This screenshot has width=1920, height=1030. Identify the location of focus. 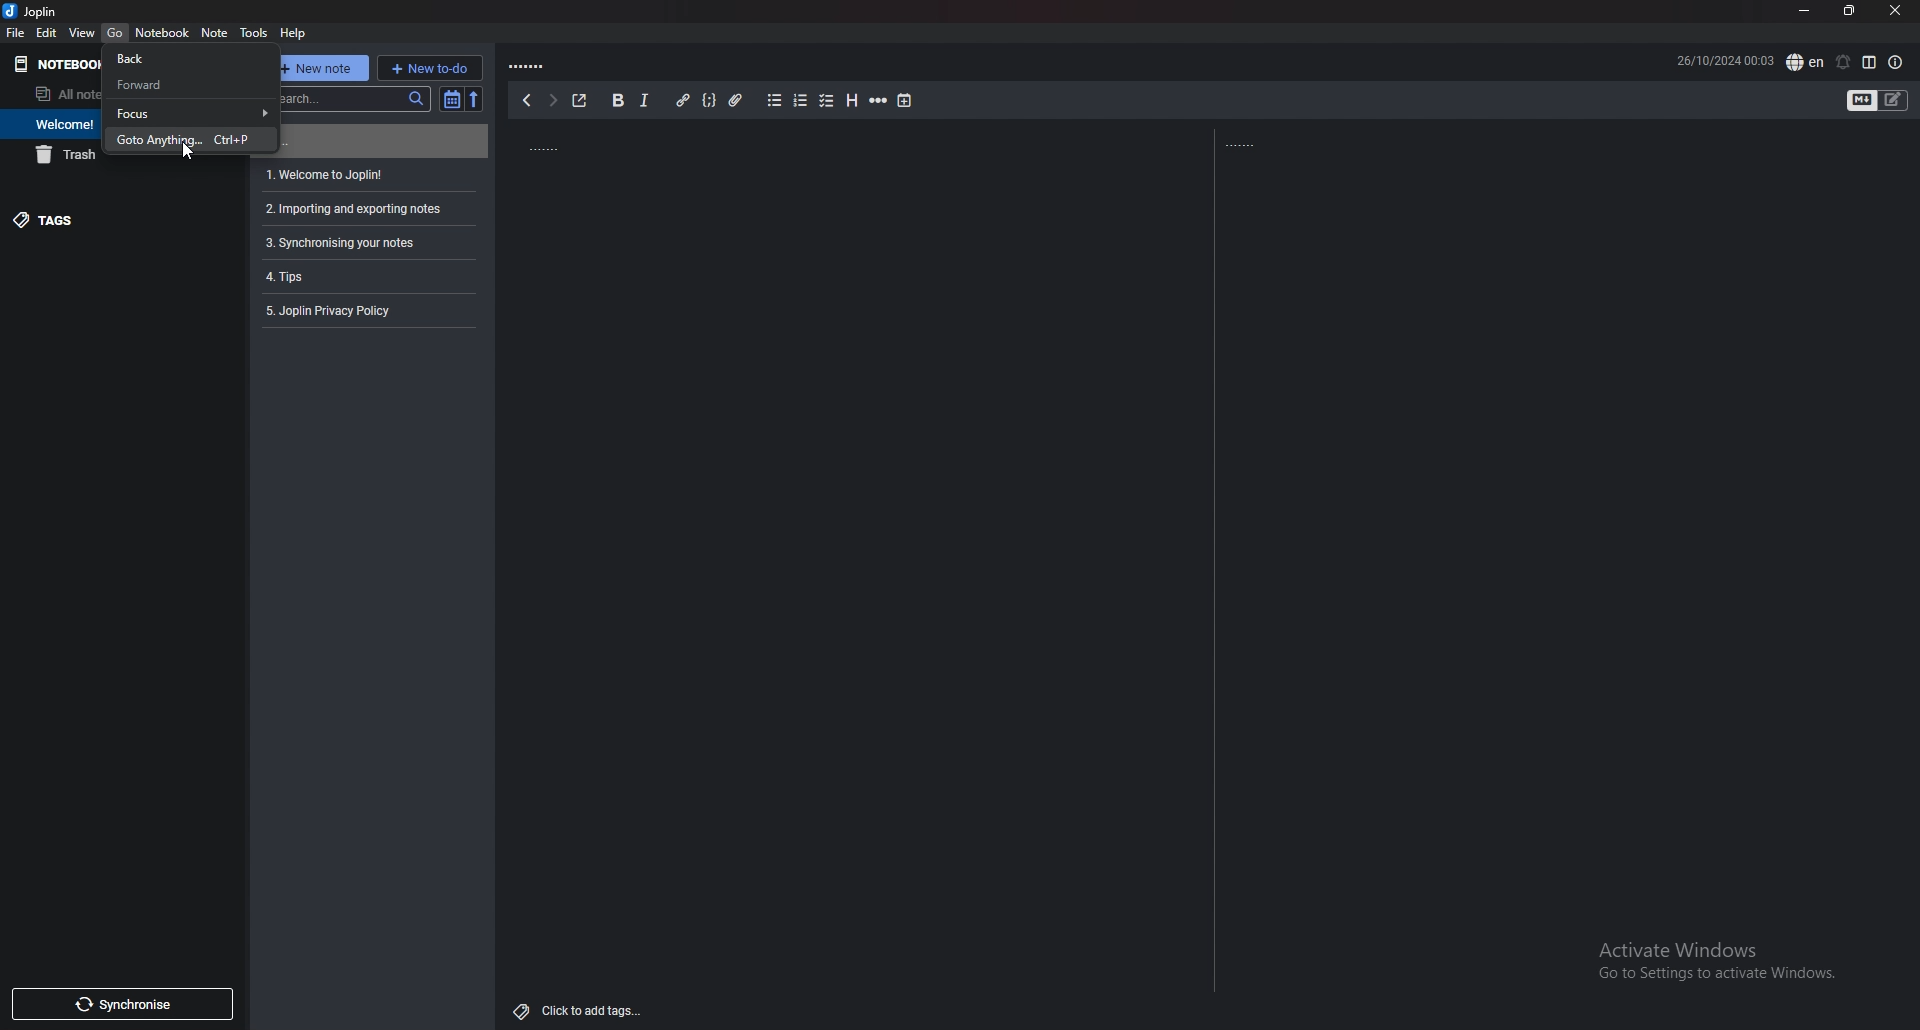
(194, 113).